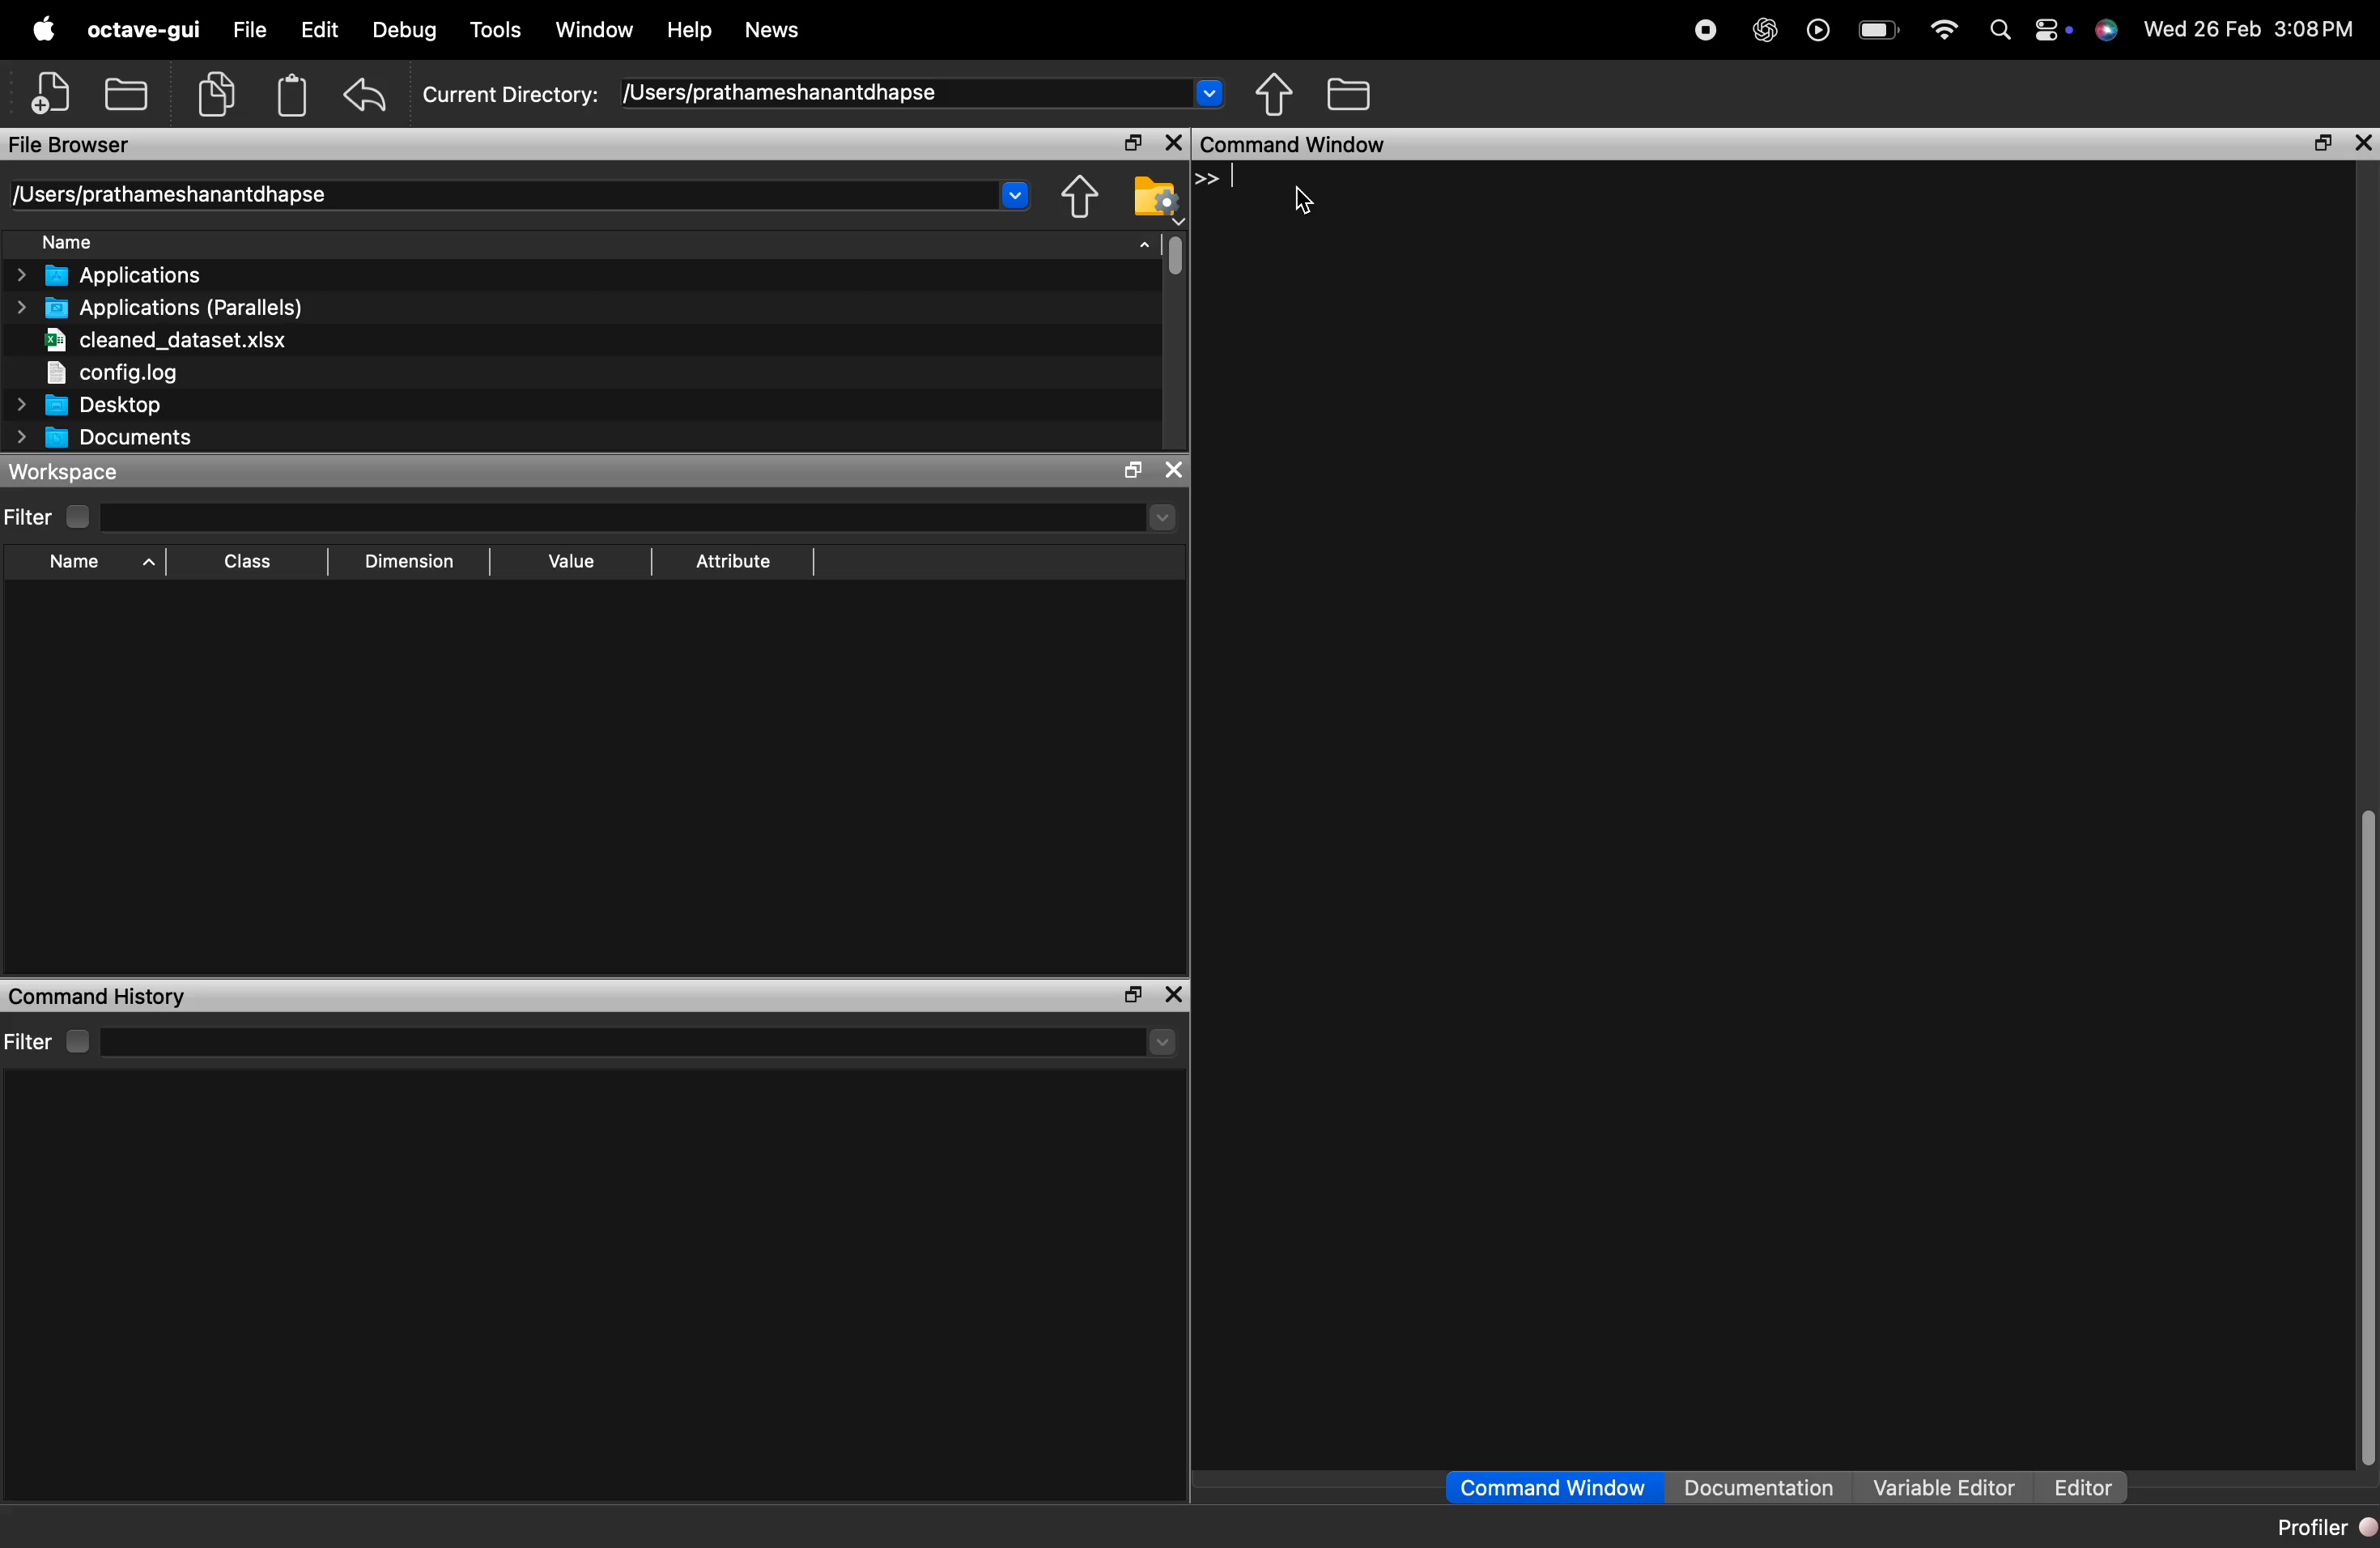 The height and width of the screenshot is (1548, 2380). What do you see at coordinates (509, 96) in the screenshot?
I see `Current Directory:` at bounding box center [509, 96].